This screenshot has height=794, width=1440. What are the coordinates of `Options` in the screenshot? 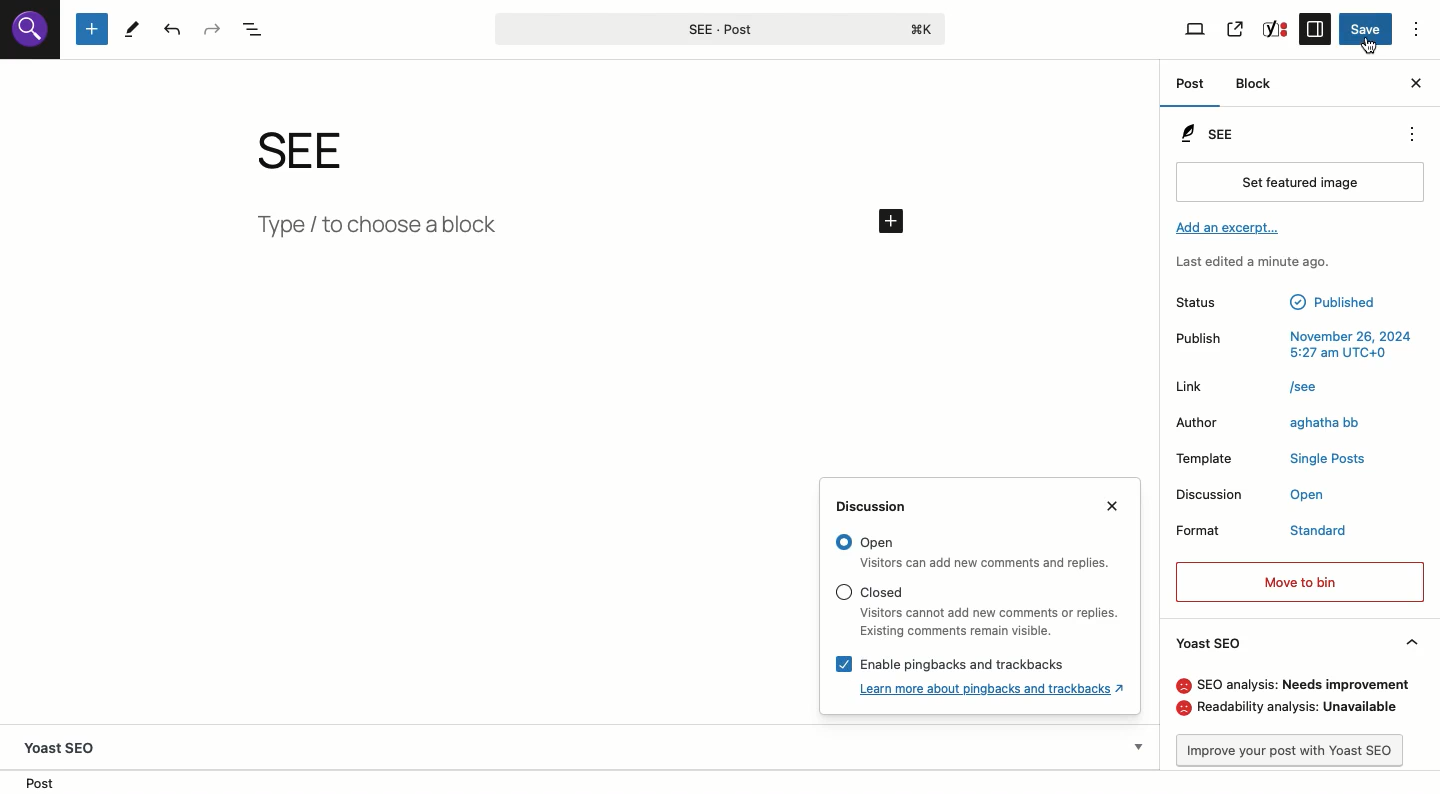 It's located at (1415, 26).